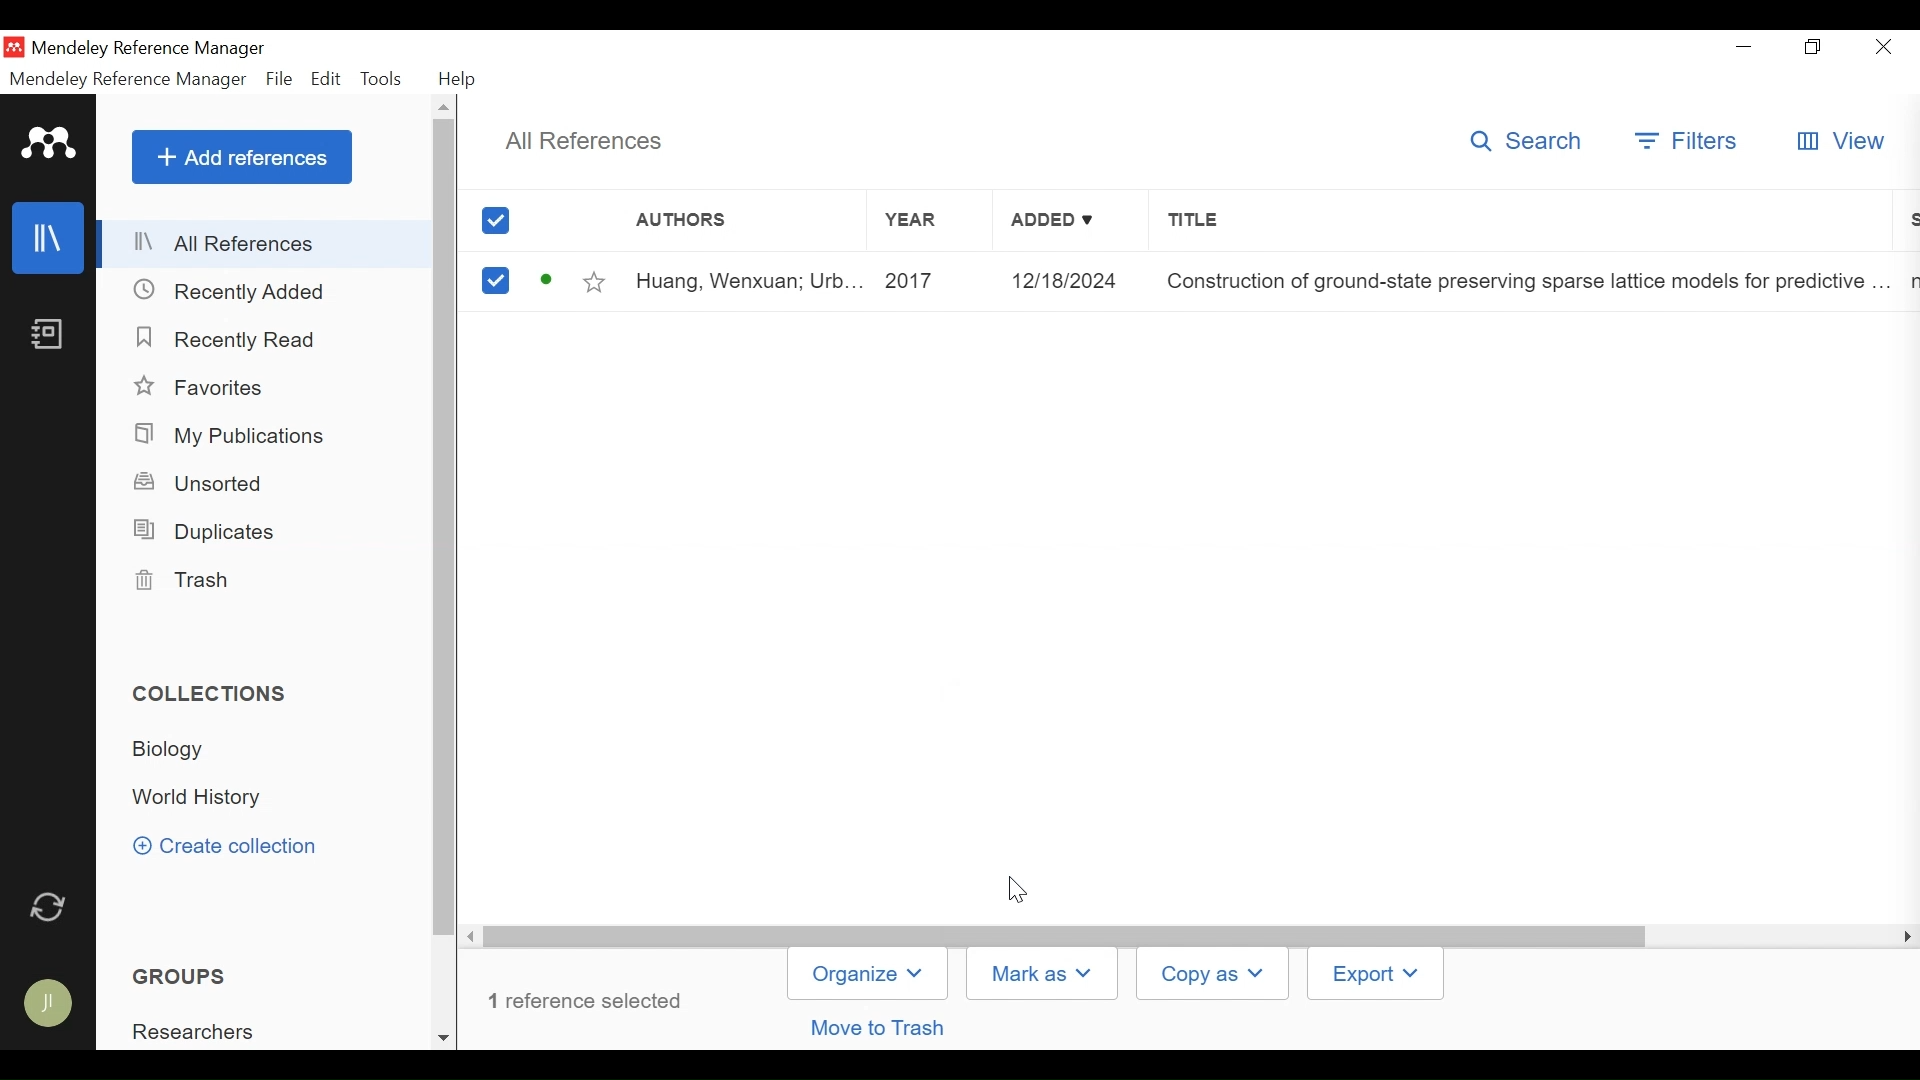 The height and width of the screenshot is (1080, 1920). I want to click on Filter, so click(1678, 143).